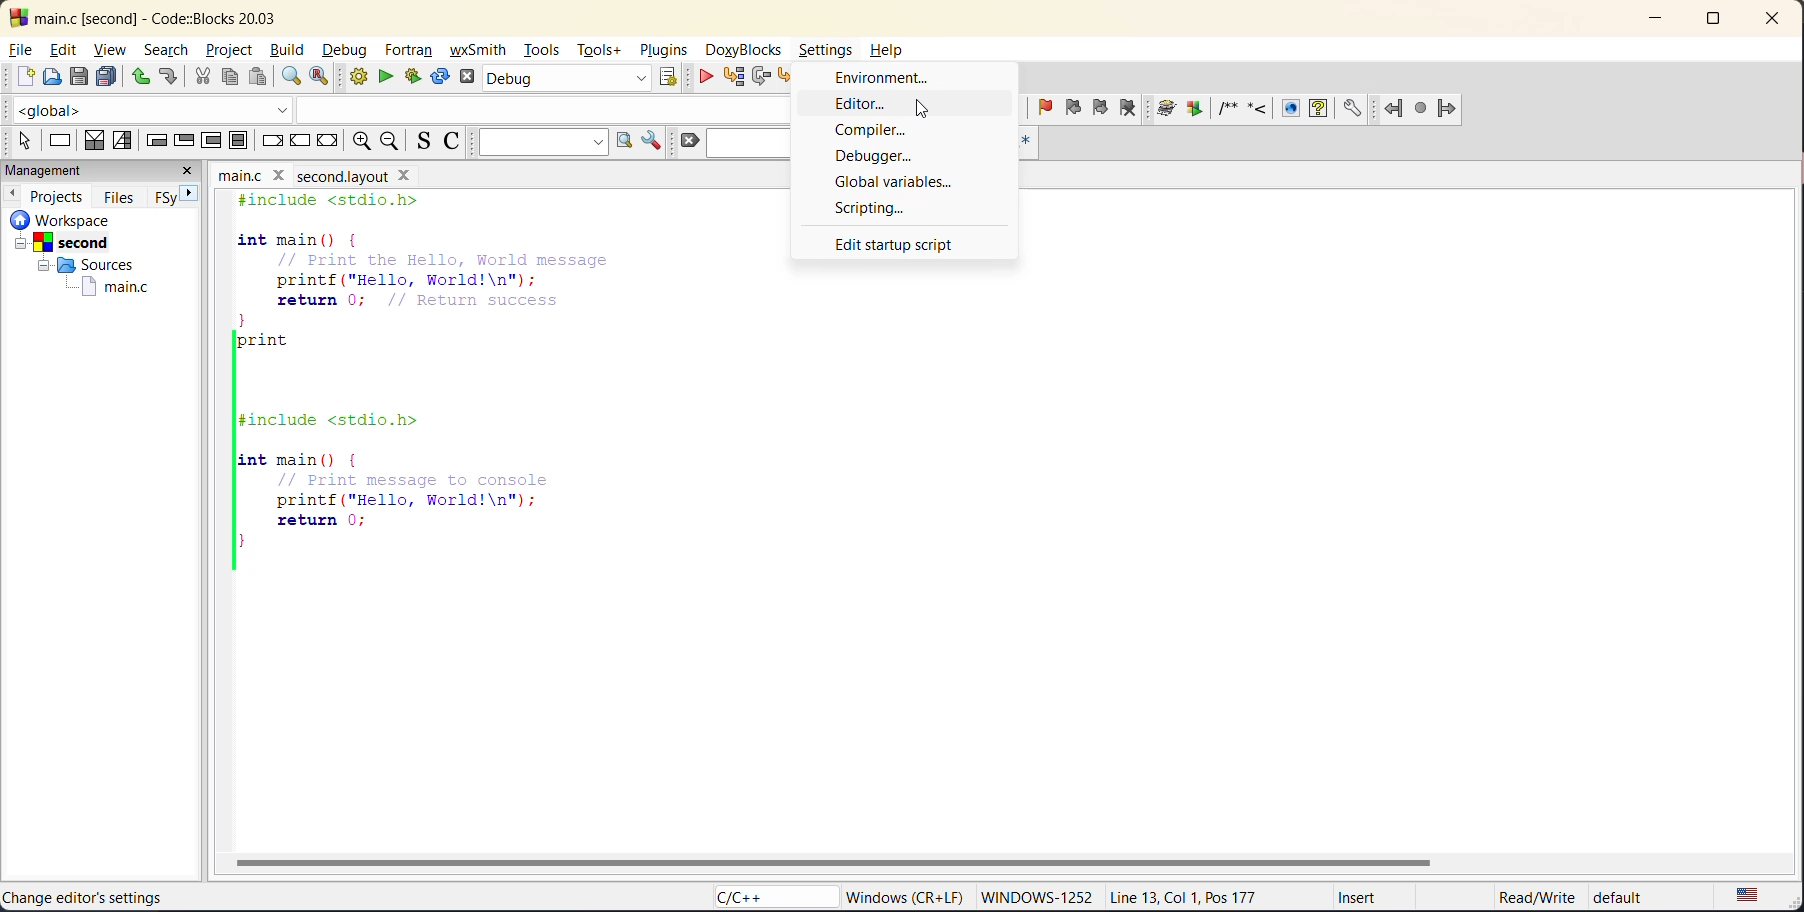 Image resolution: width=1804 pixels, height=912 pixels. Describe the element at coordinates (1711, 22) in the screenshot. I see `maximize` at that location.